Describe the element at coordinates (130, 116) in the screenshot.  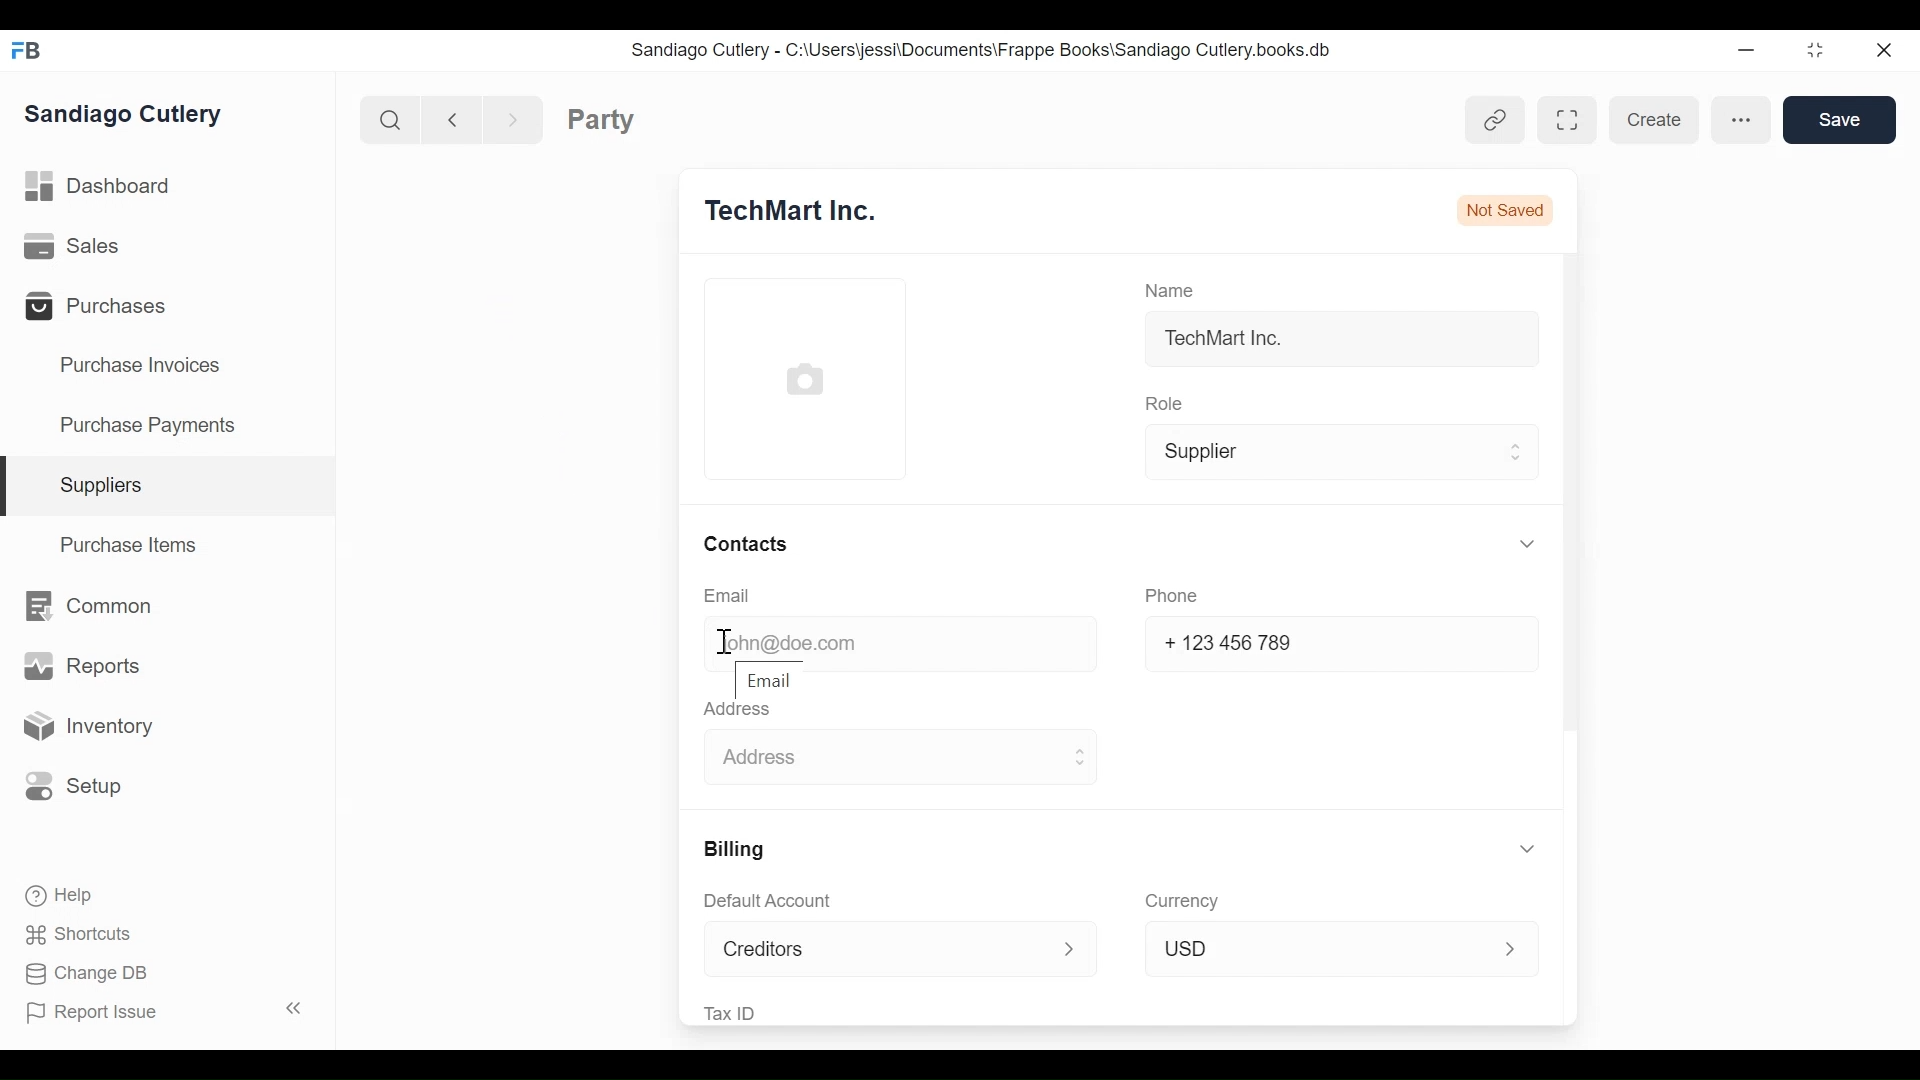
I see `Sandiago Cutlery` at that location.